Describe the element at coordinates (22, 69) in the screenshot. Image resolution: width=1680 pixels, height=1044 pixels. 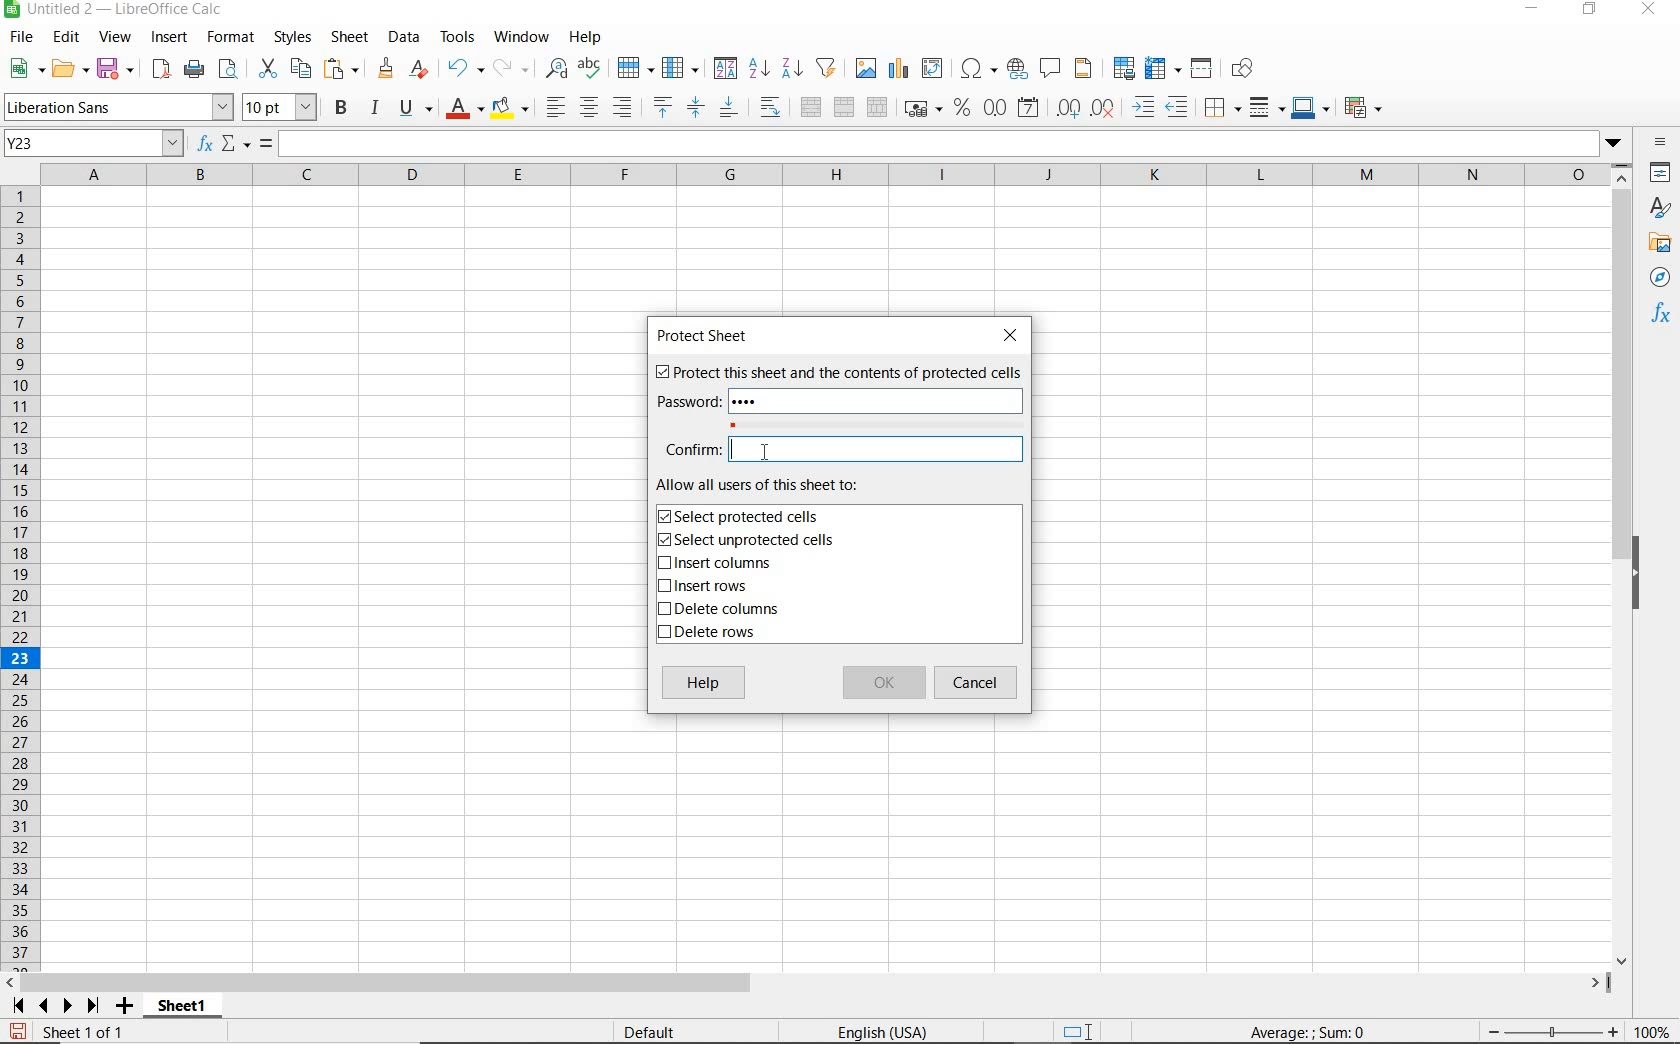
I see `NEW` at that location.